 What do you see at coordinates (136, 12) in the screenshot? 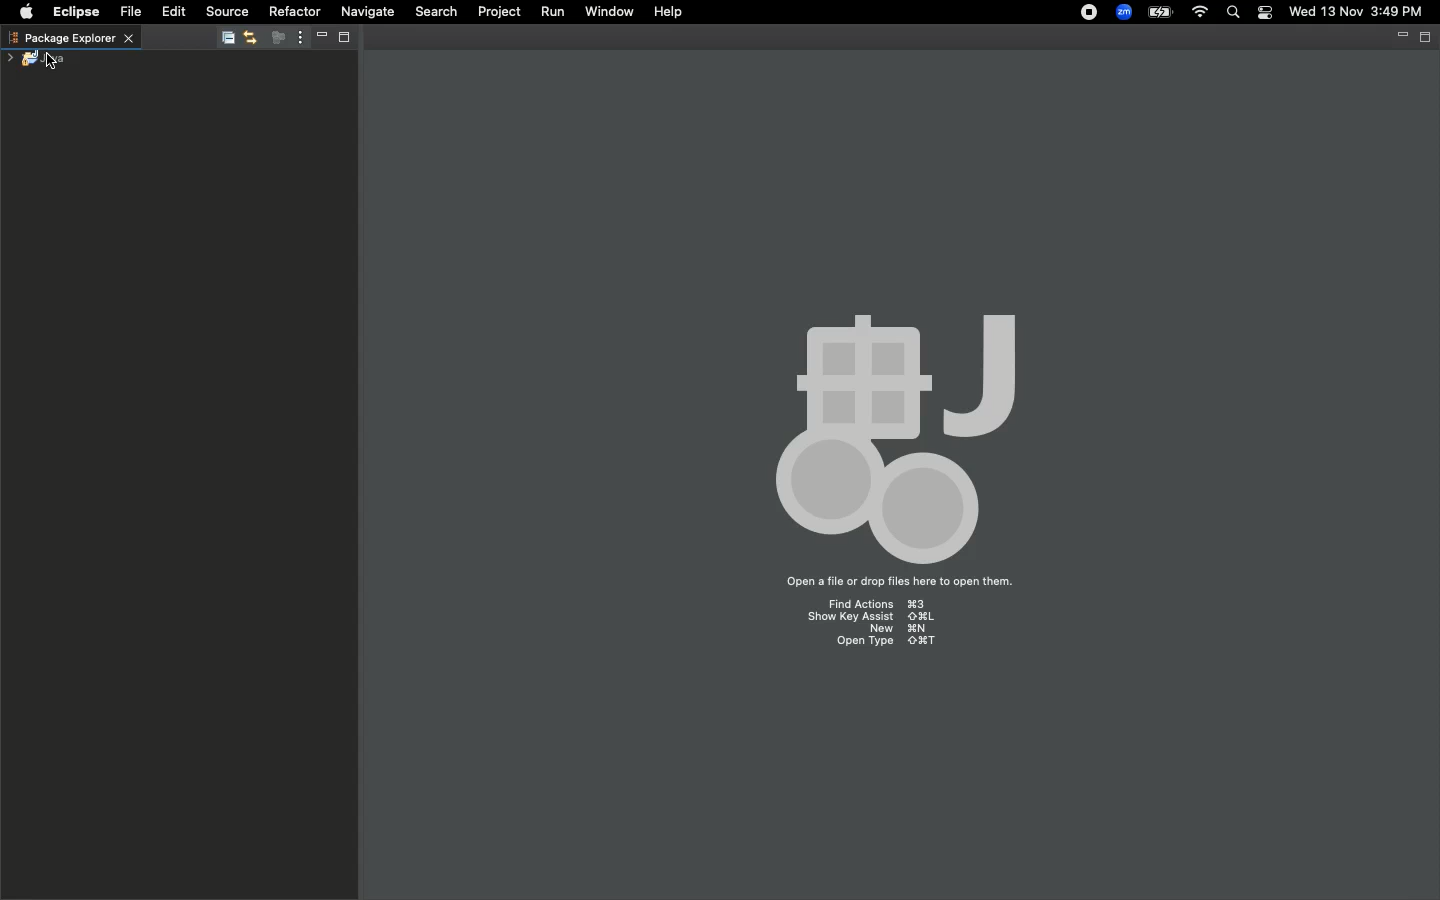
I see `File` at bounding box center [136, 12].